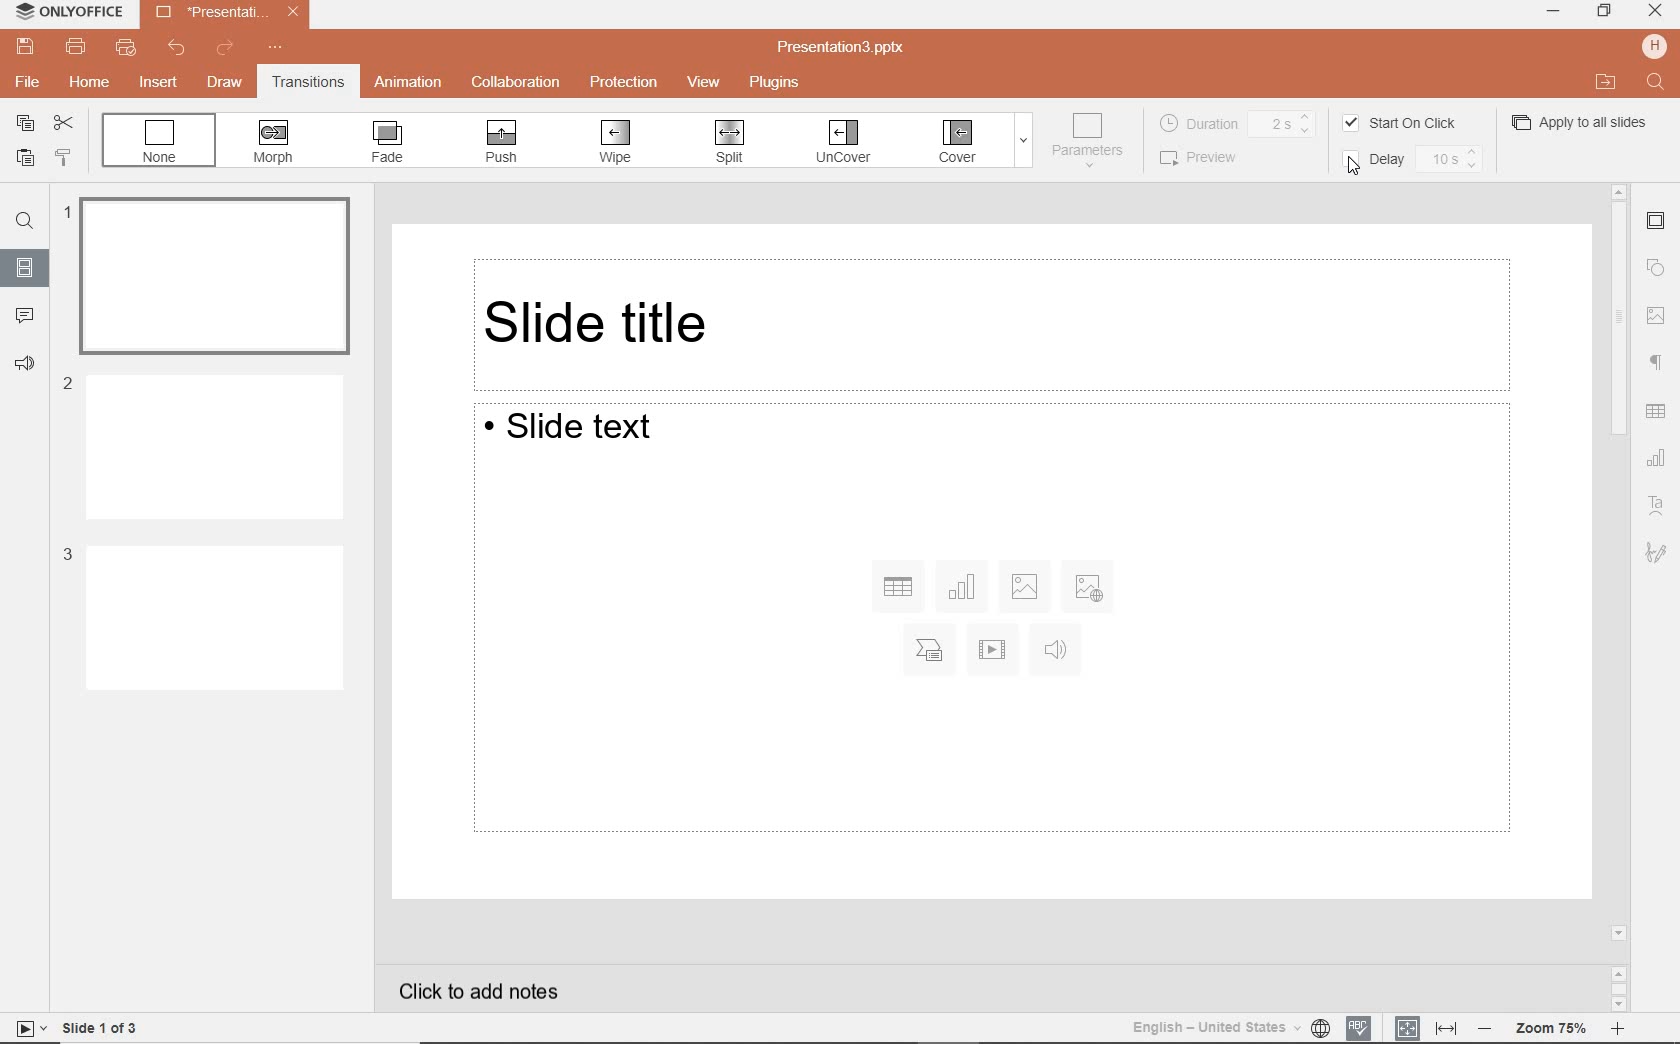 Image resolution: width=1680 pixels, height=1044 pixels. I want to click on feedback & support, so click(28, 368).